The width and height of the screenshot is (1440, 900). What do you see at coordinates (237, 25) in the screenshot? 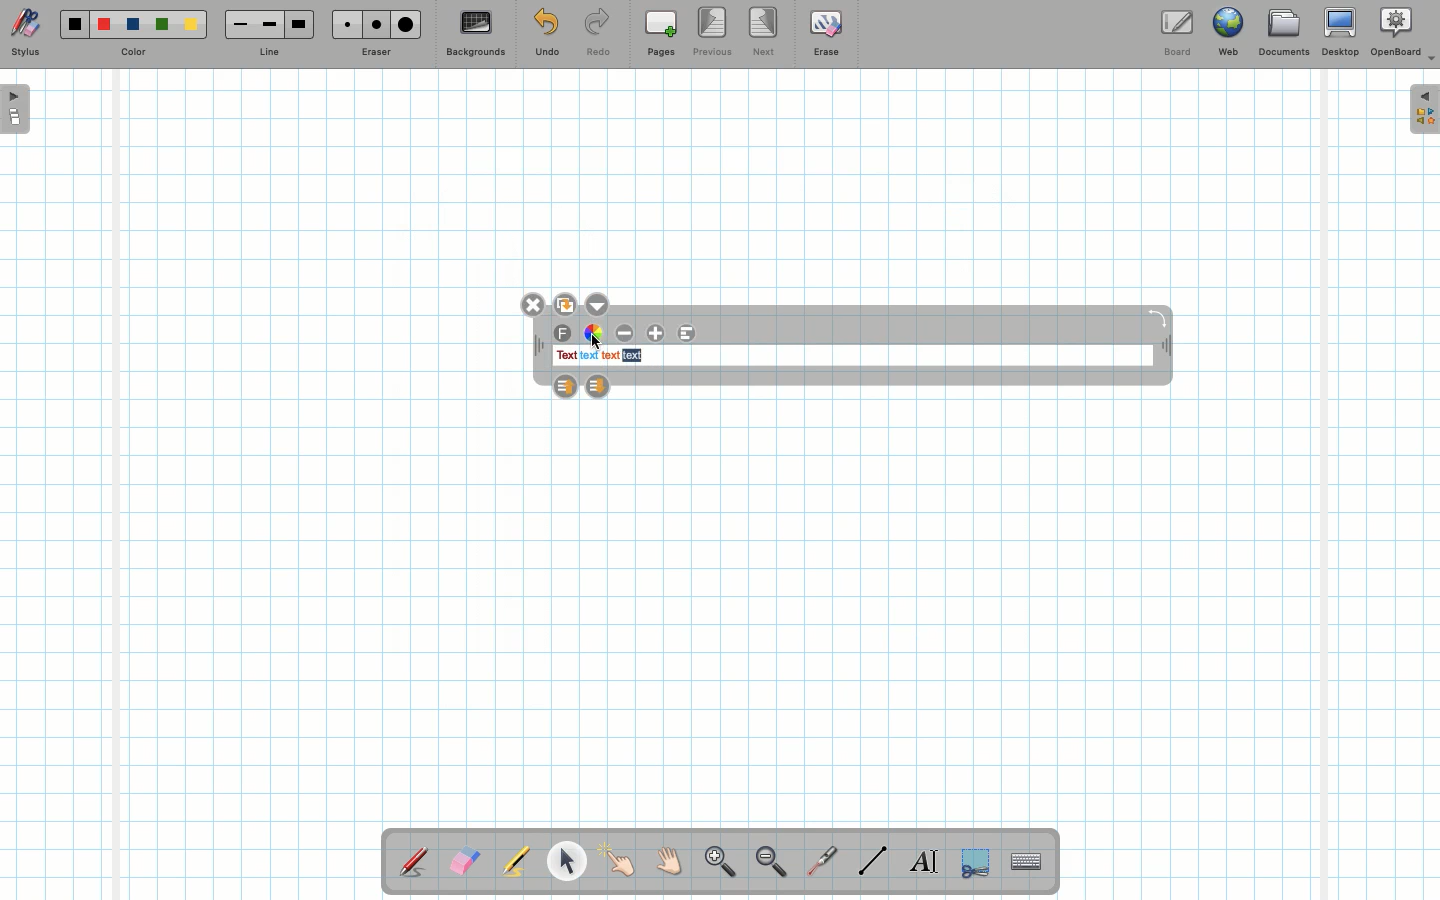
I see `Small line` at bounding box center [237, 25].